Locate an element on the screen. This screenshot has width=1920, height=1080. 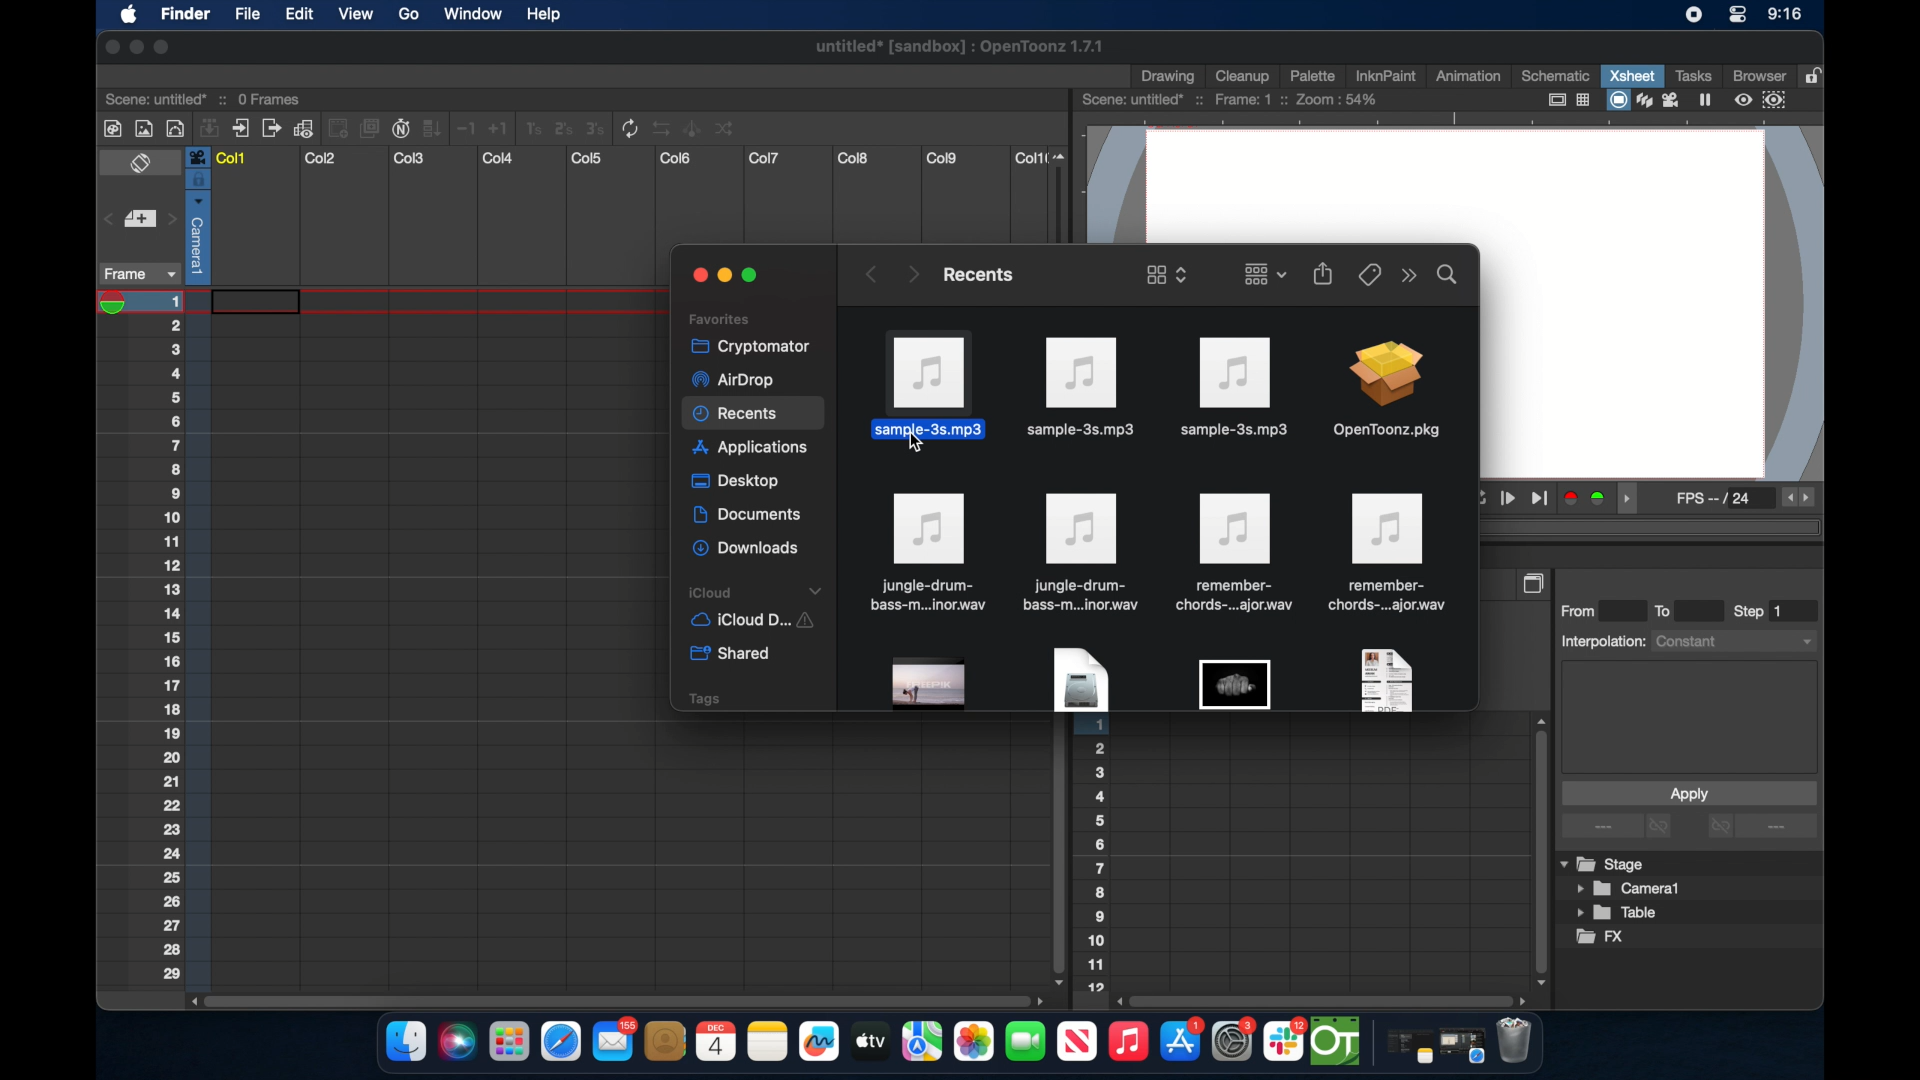
fps is located at coordinates (1800, 498).